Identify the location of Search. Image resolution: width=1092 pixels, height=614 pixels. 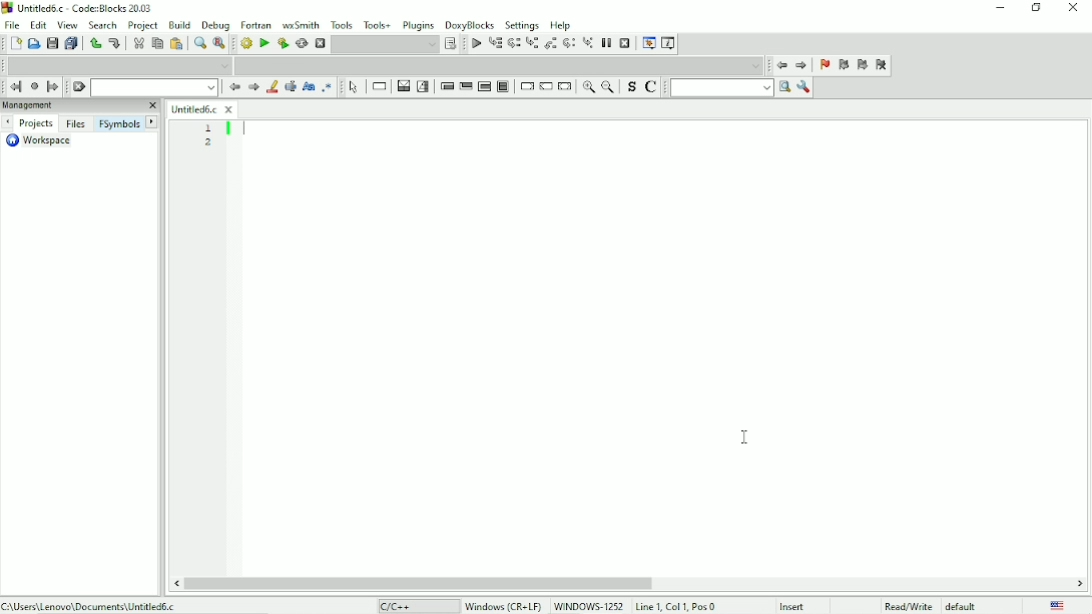
(103, 24).